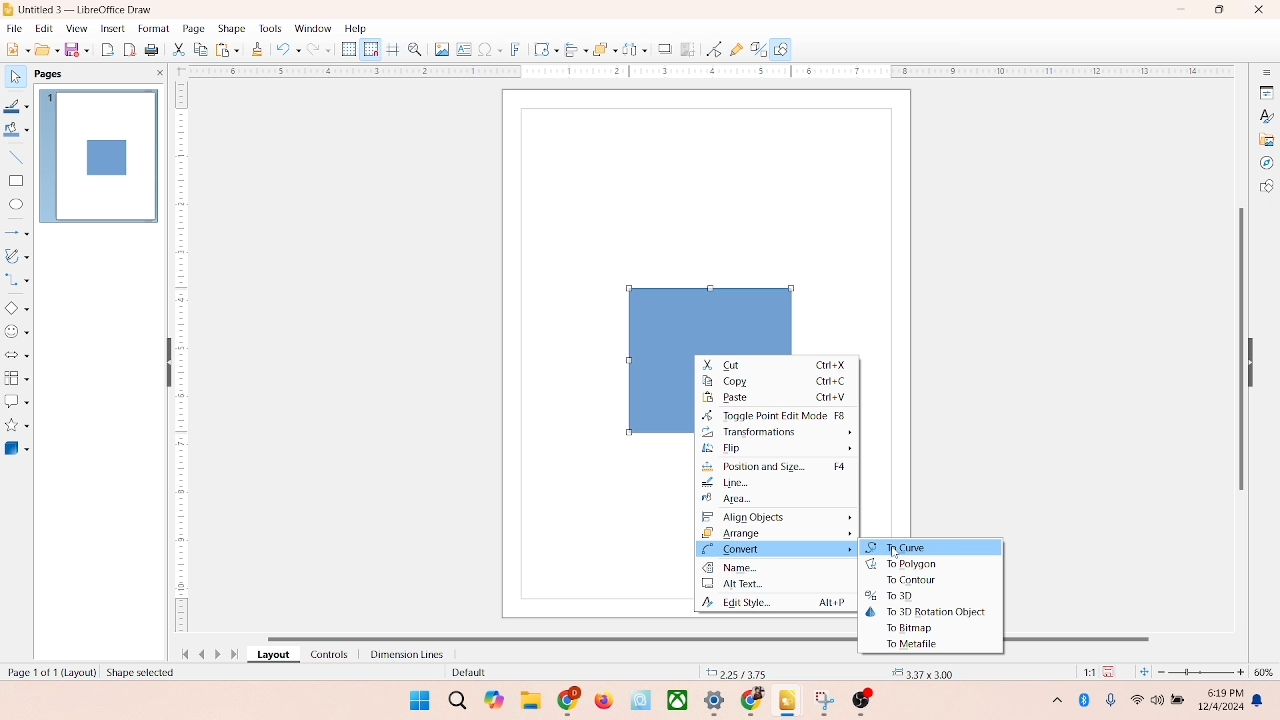 The width and height of the screenshot is (1280, 720). Describe the element at coordinates (1256, 359) in the screenshot. I see `hide` at that location.